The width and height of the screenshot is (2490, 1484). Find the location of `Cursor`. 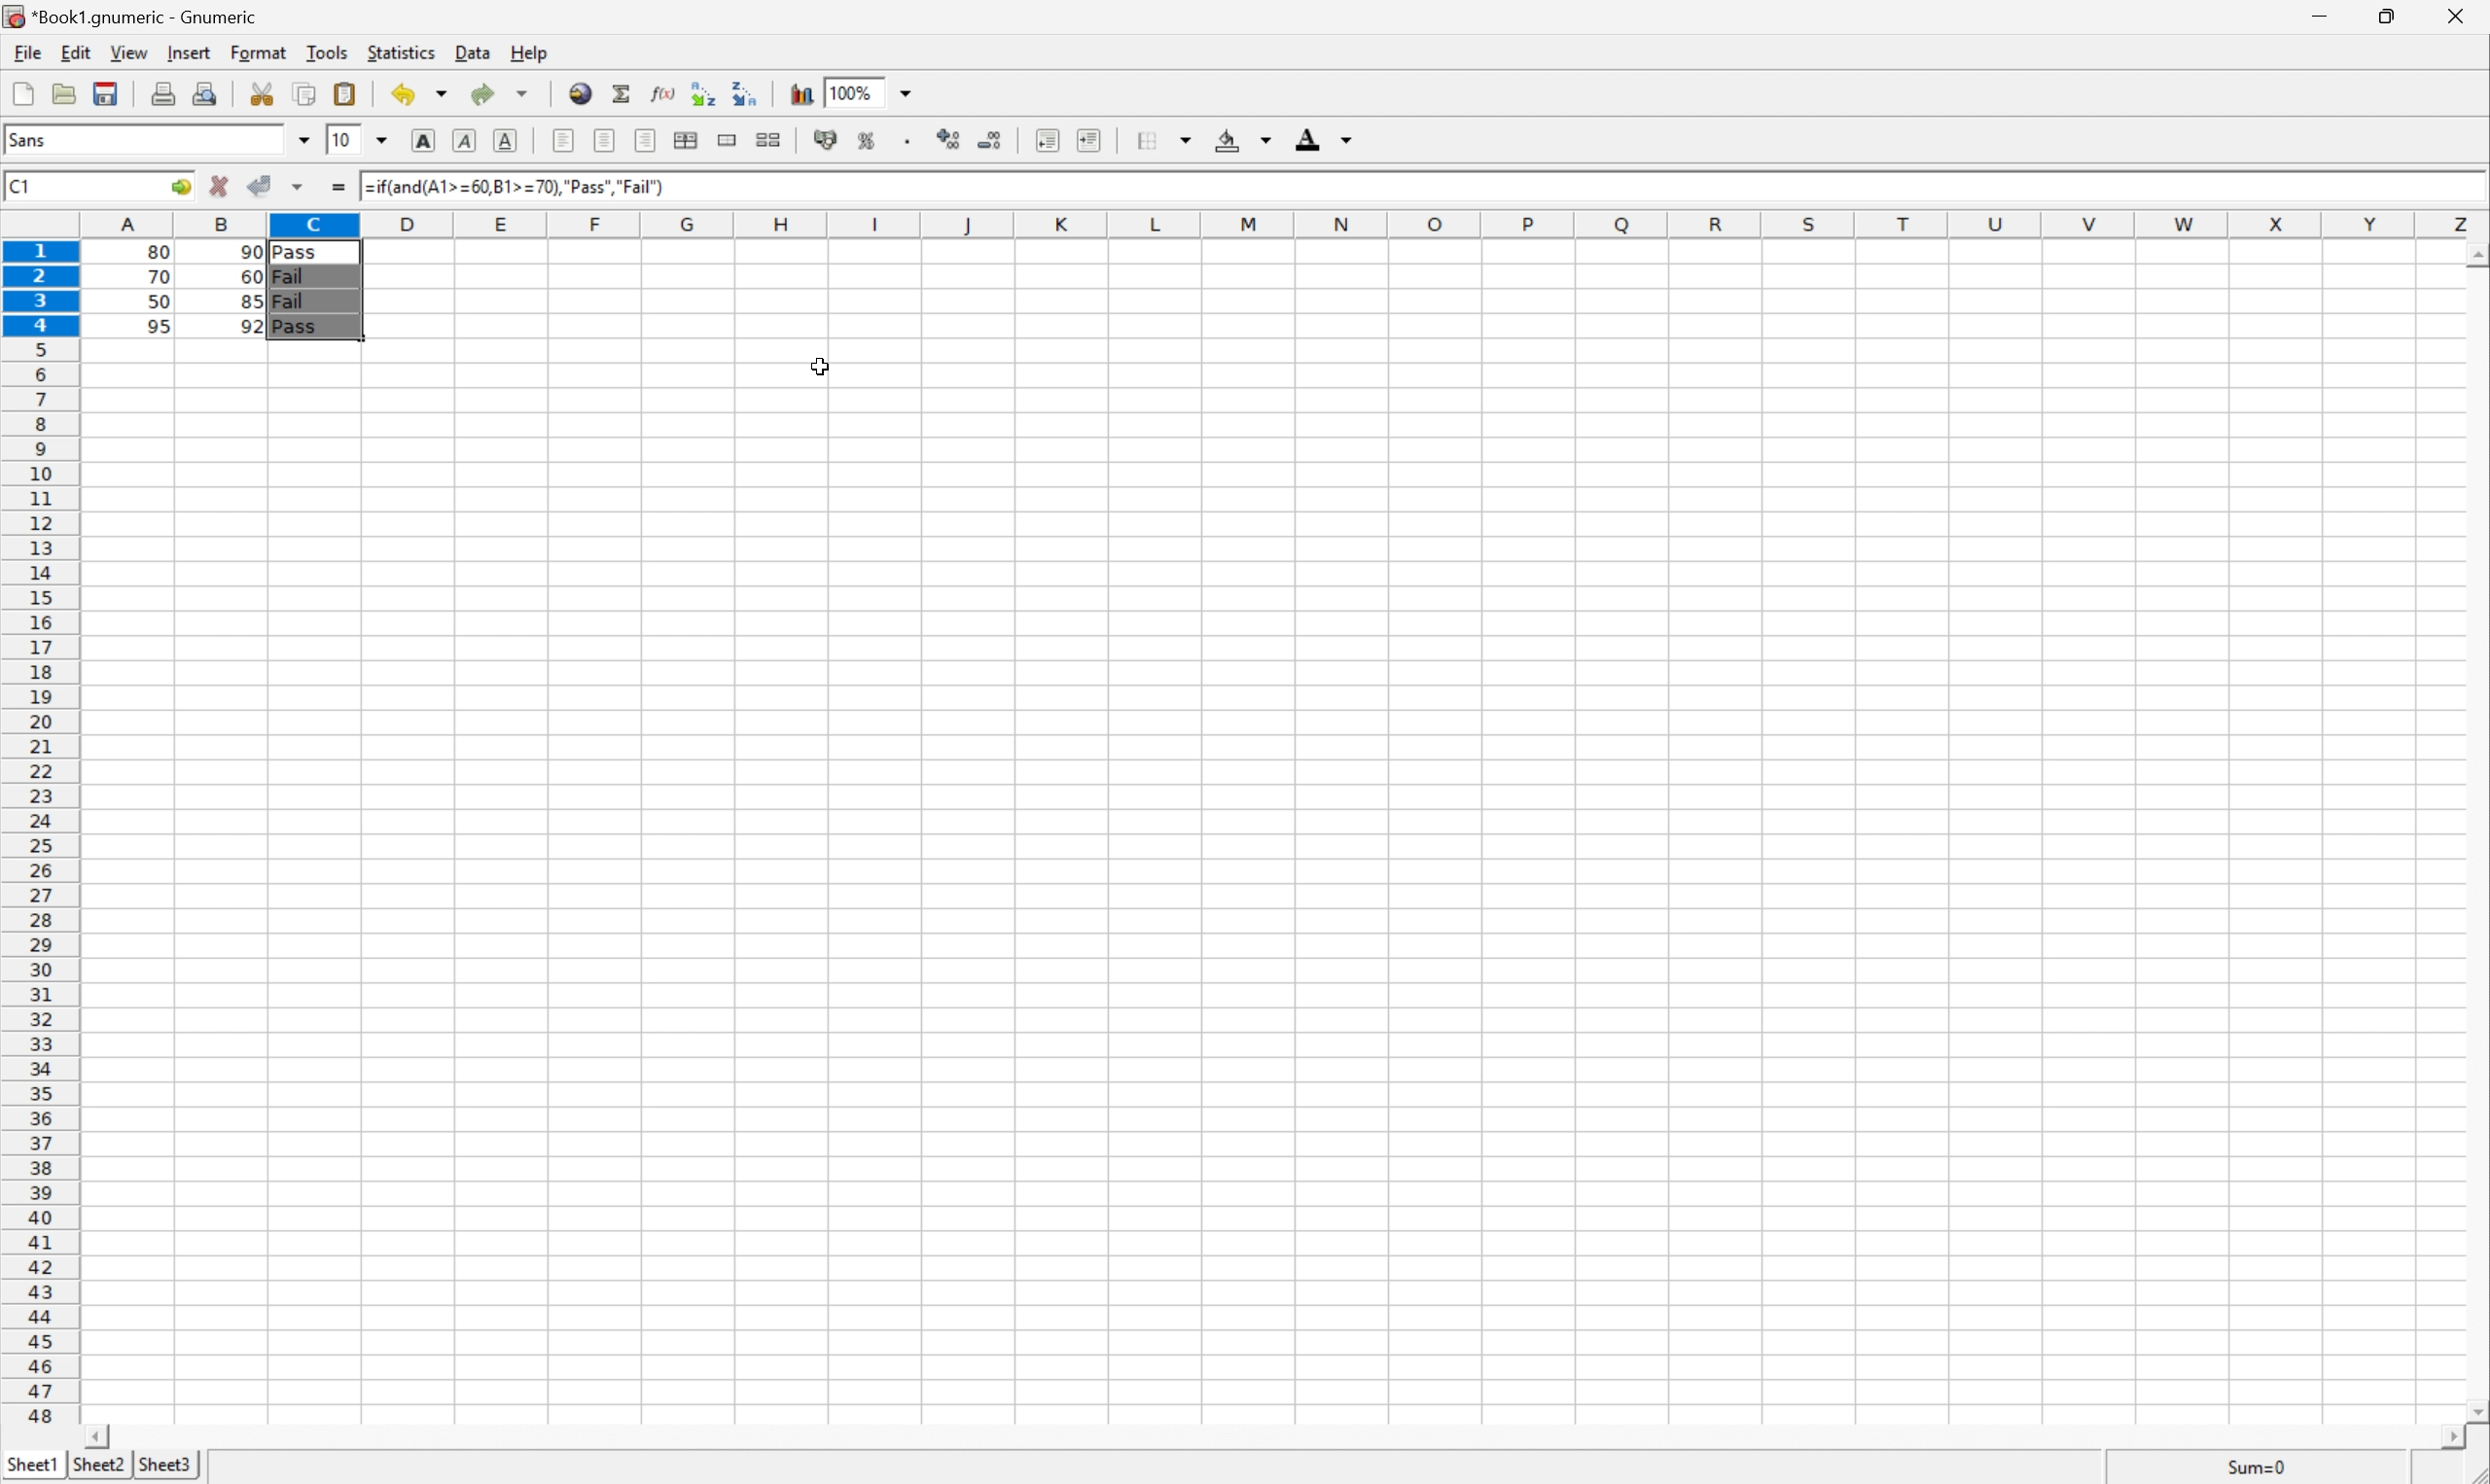

Cursor is located at coordinates (821, 369).